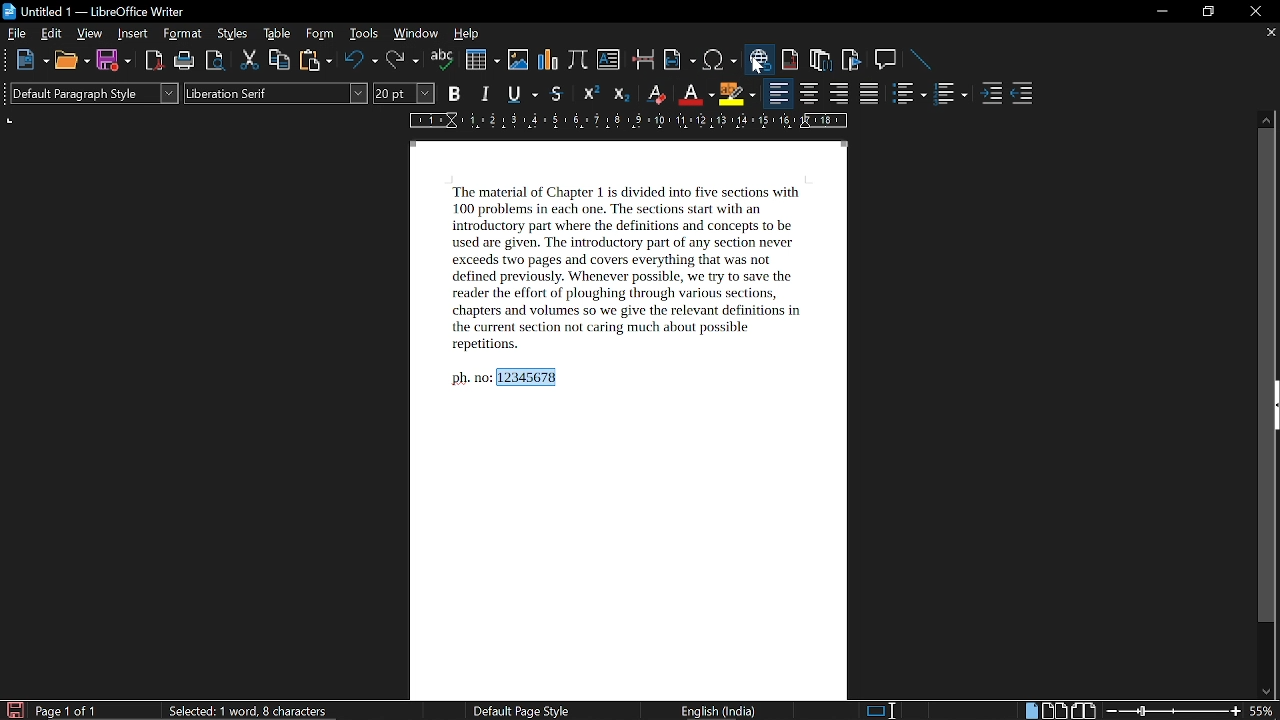 The image size is (1280, 720). Describe the element at coordinates (1264, 712) in the screenshot. I see `current zoom` at that location.